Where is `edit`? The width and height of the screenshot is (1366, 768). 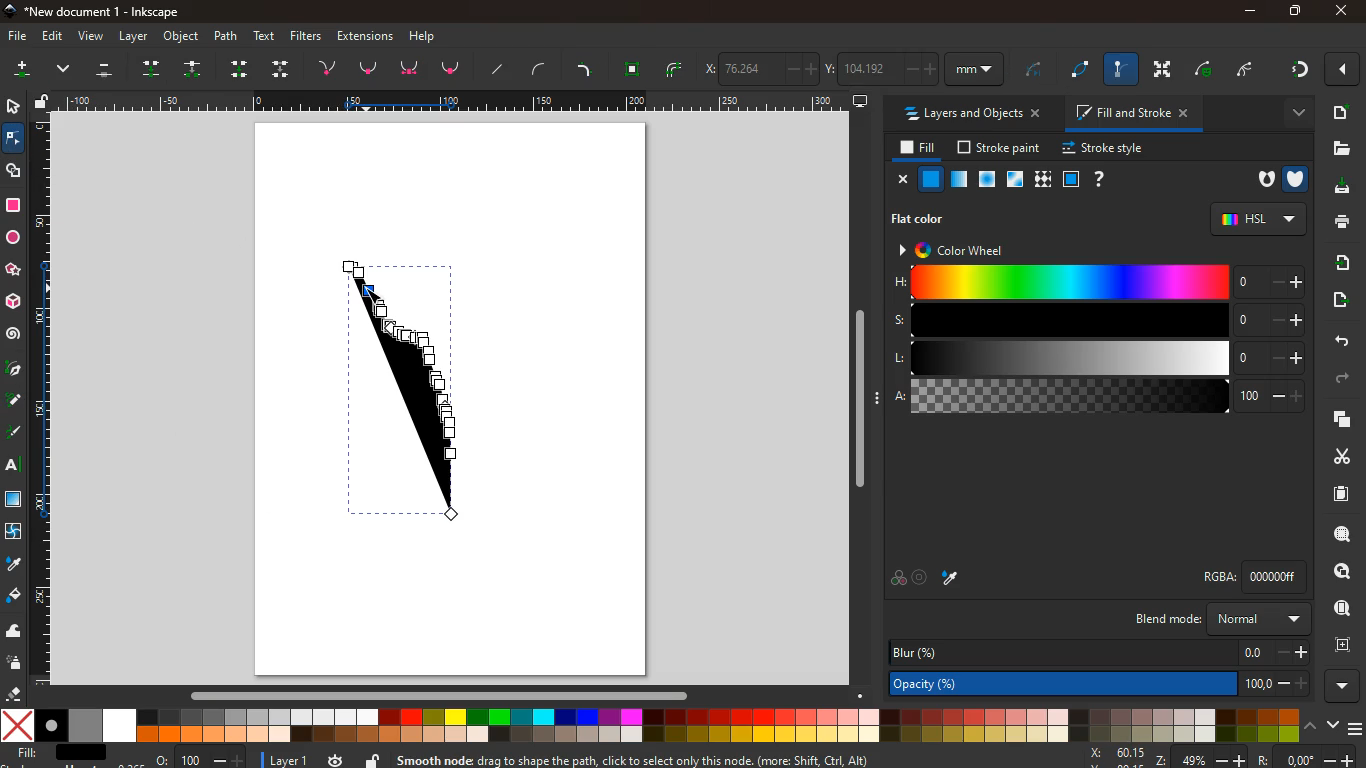
edit is located at coordinates (51, 37).